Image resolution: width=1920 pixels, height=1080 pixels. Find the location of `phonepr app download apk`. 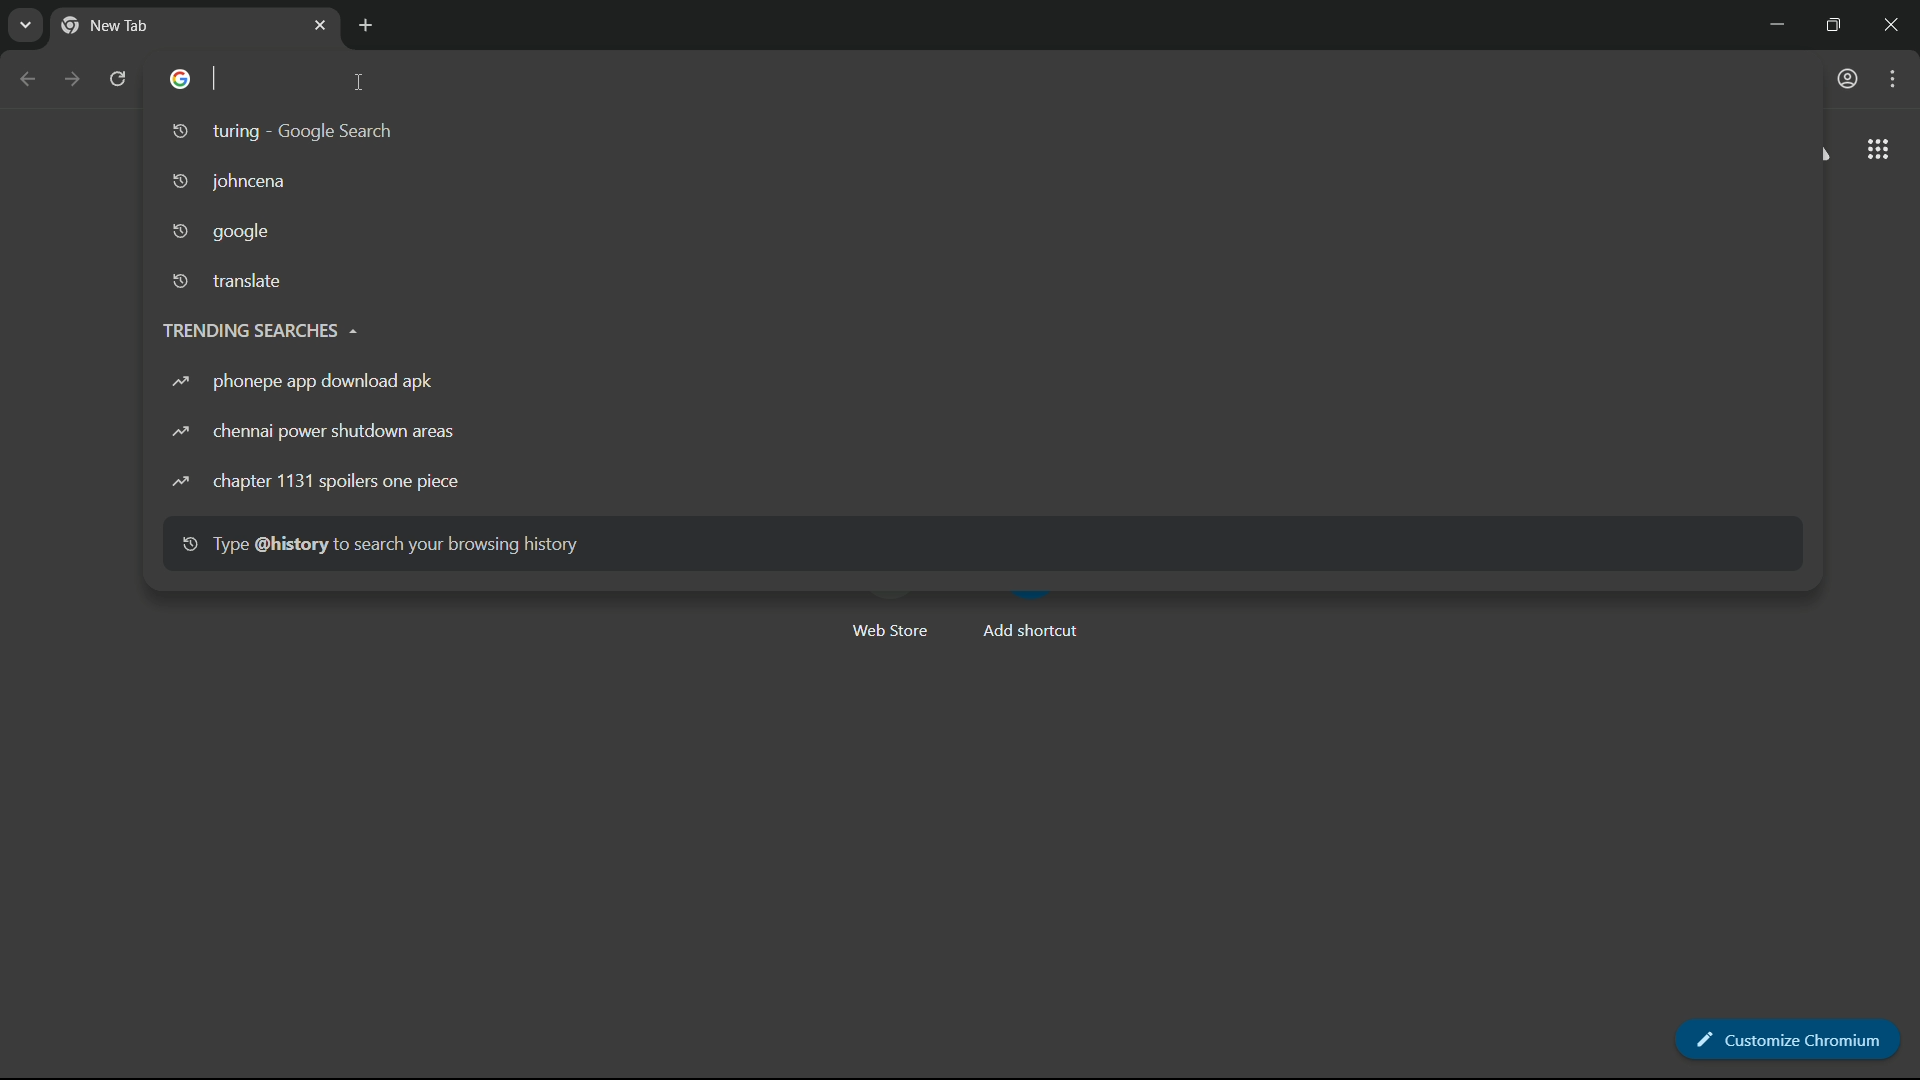

phonepr app download apk is located at coordinates (304, 382).